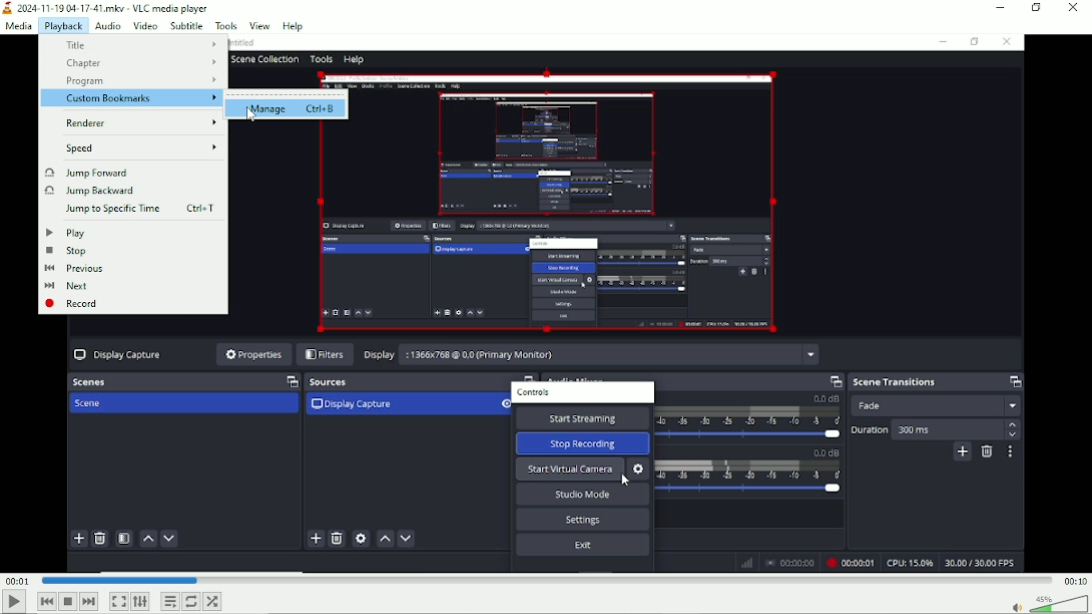 The image size is (1092, 614). I want to click on Video, so click(145, 25).